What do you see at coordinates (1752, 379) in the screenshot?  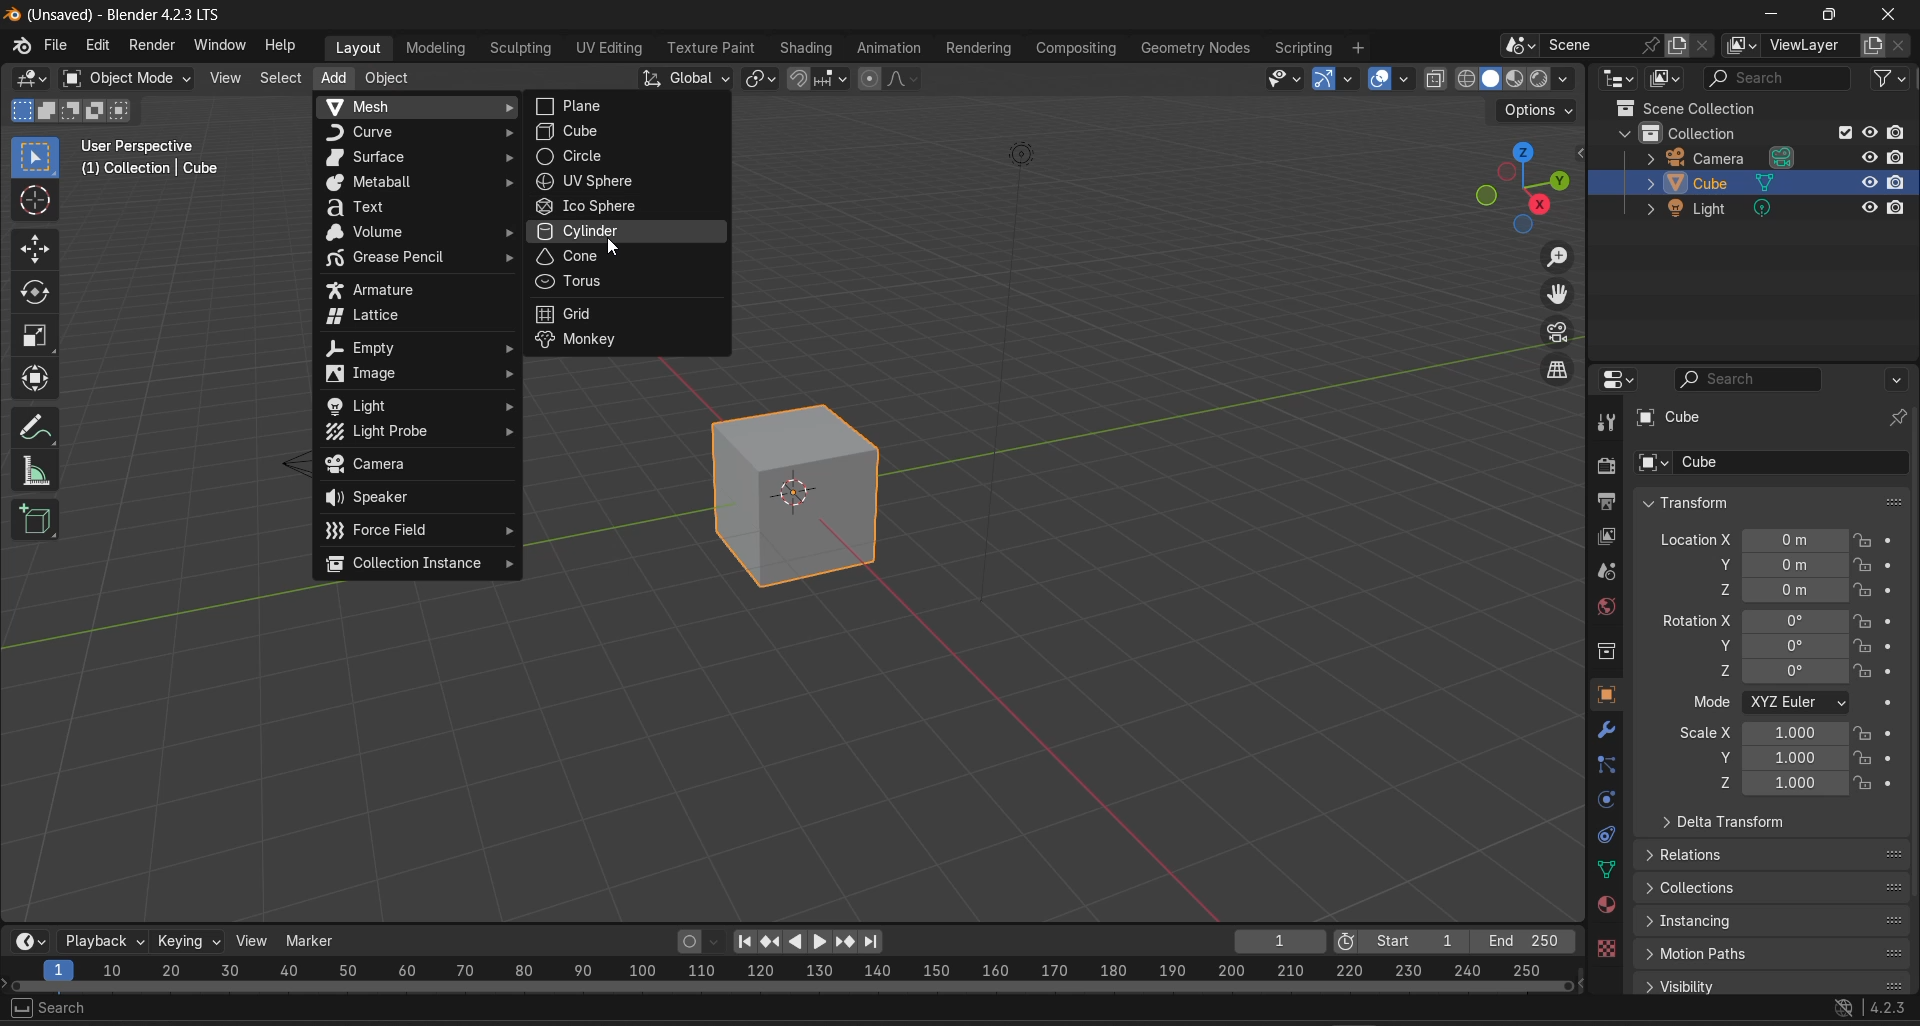 I see `live search filtering string` at bounding box center [1752, 379].